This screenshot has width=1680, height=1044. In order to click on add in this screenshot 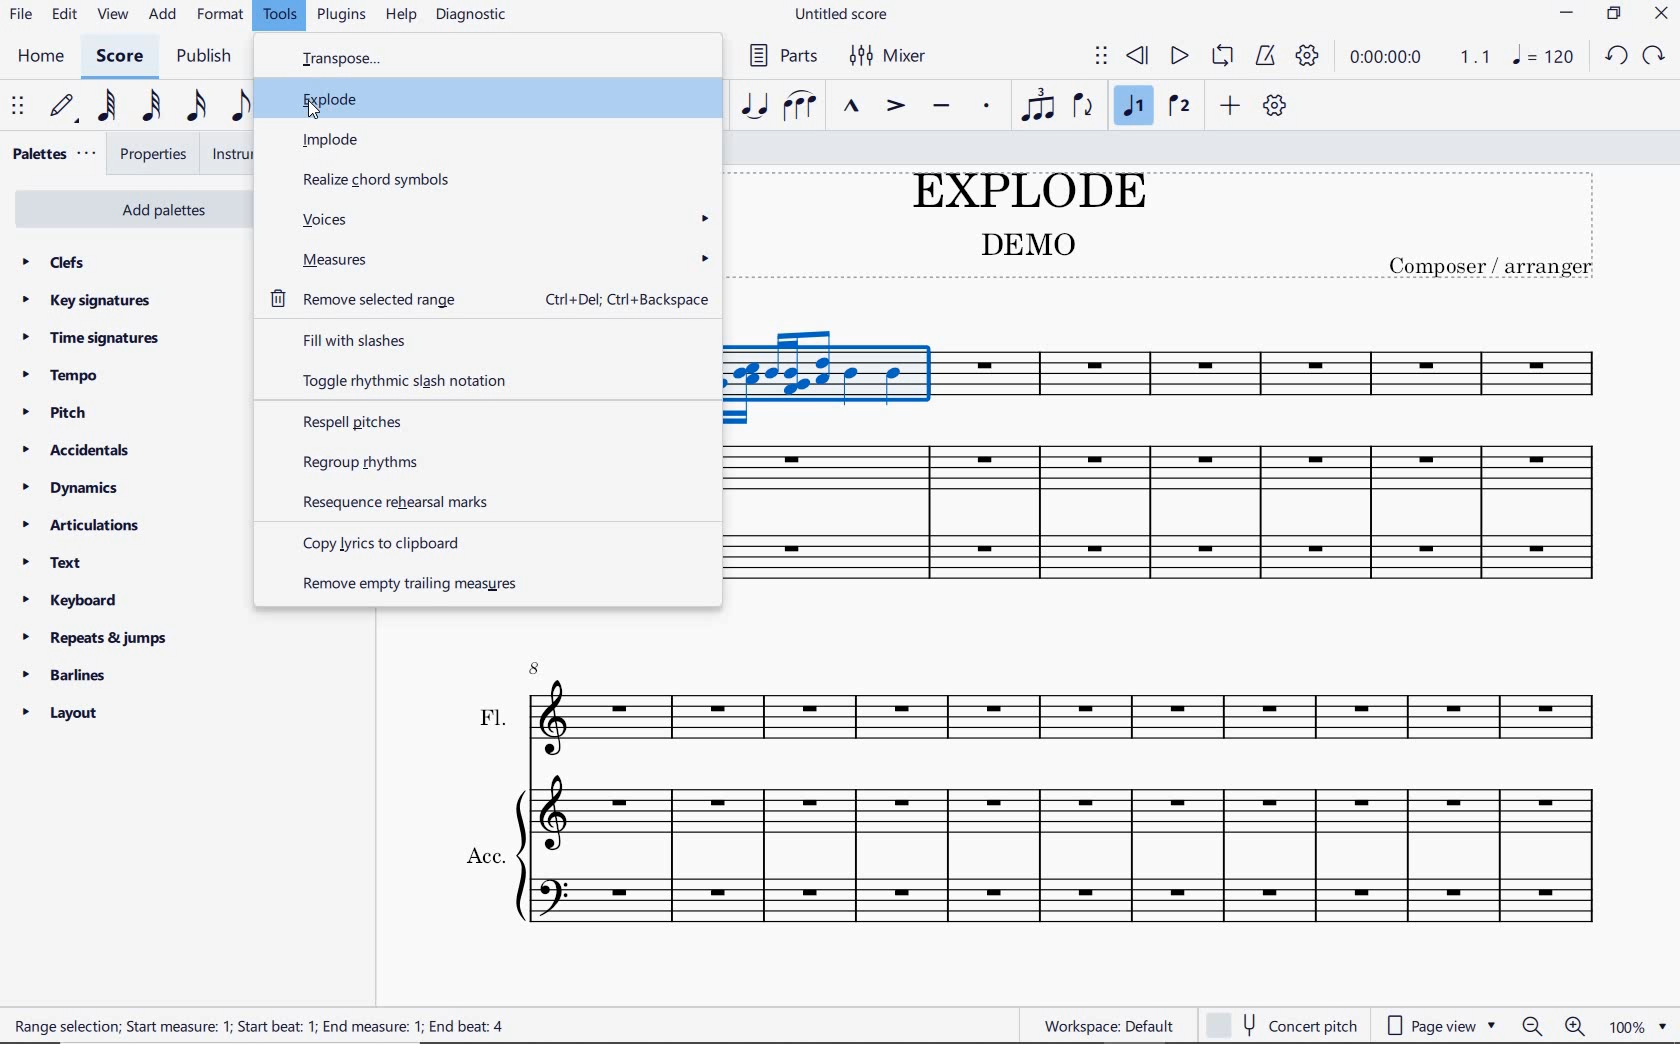, I will do `click(1230, 108)`.